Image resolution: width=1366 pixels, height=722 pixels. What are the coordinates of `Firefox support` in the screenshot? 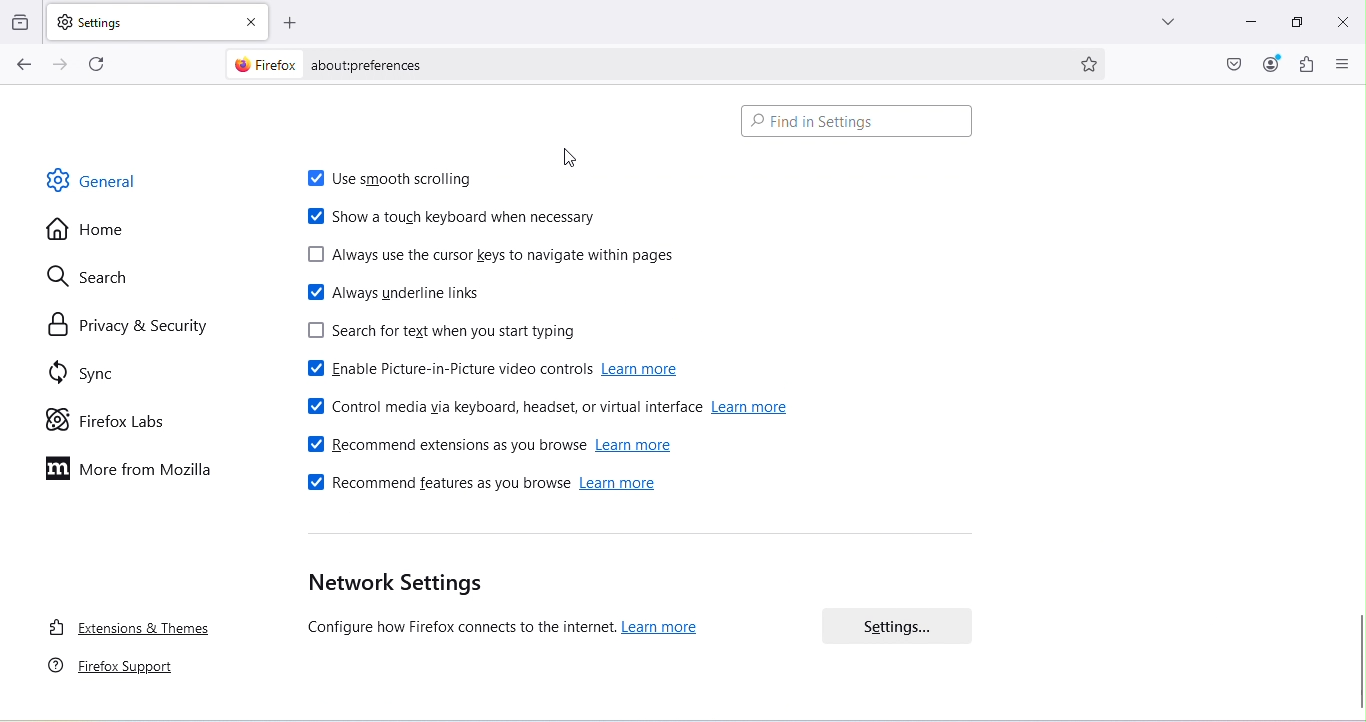 It's located at (120, 672).